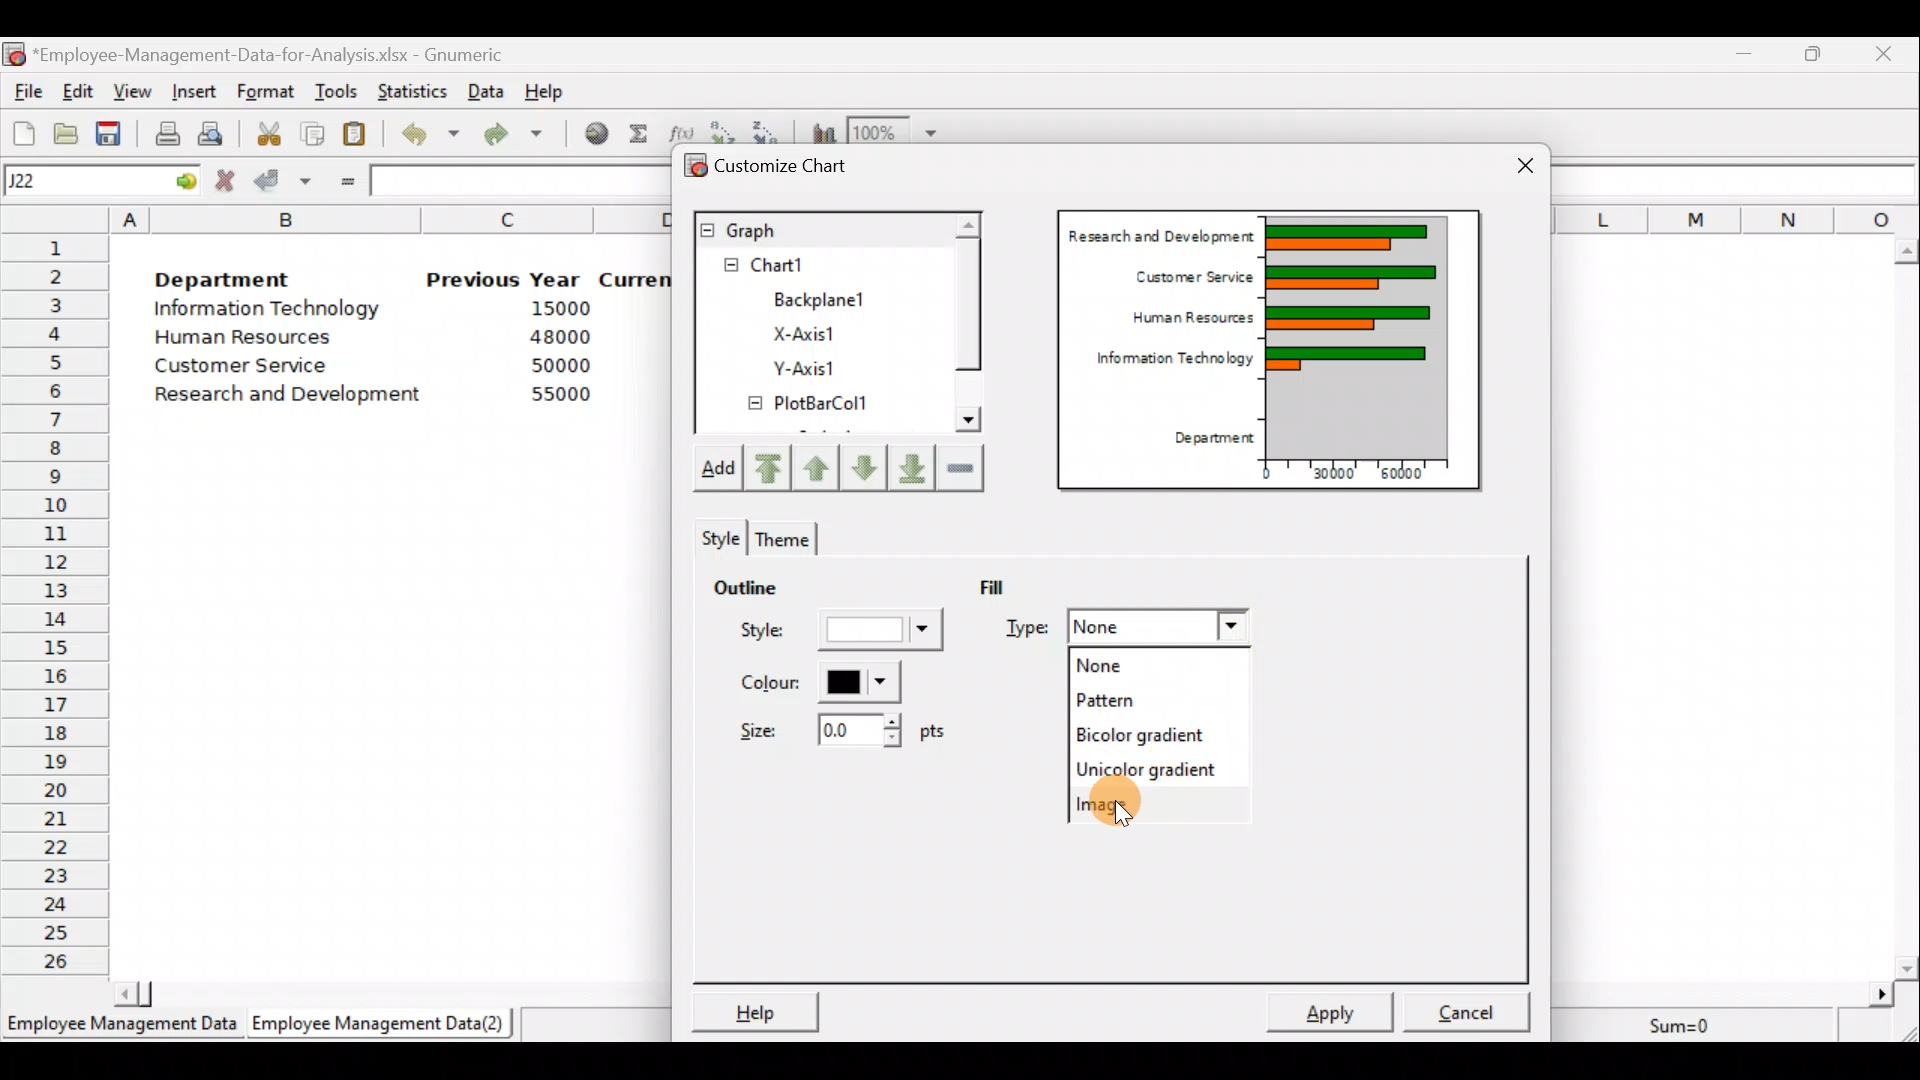 This screenshot has width=1920, height=1080. Describe the element at coordinates (554, 312) in the screenshot. I see `15000` at that location.